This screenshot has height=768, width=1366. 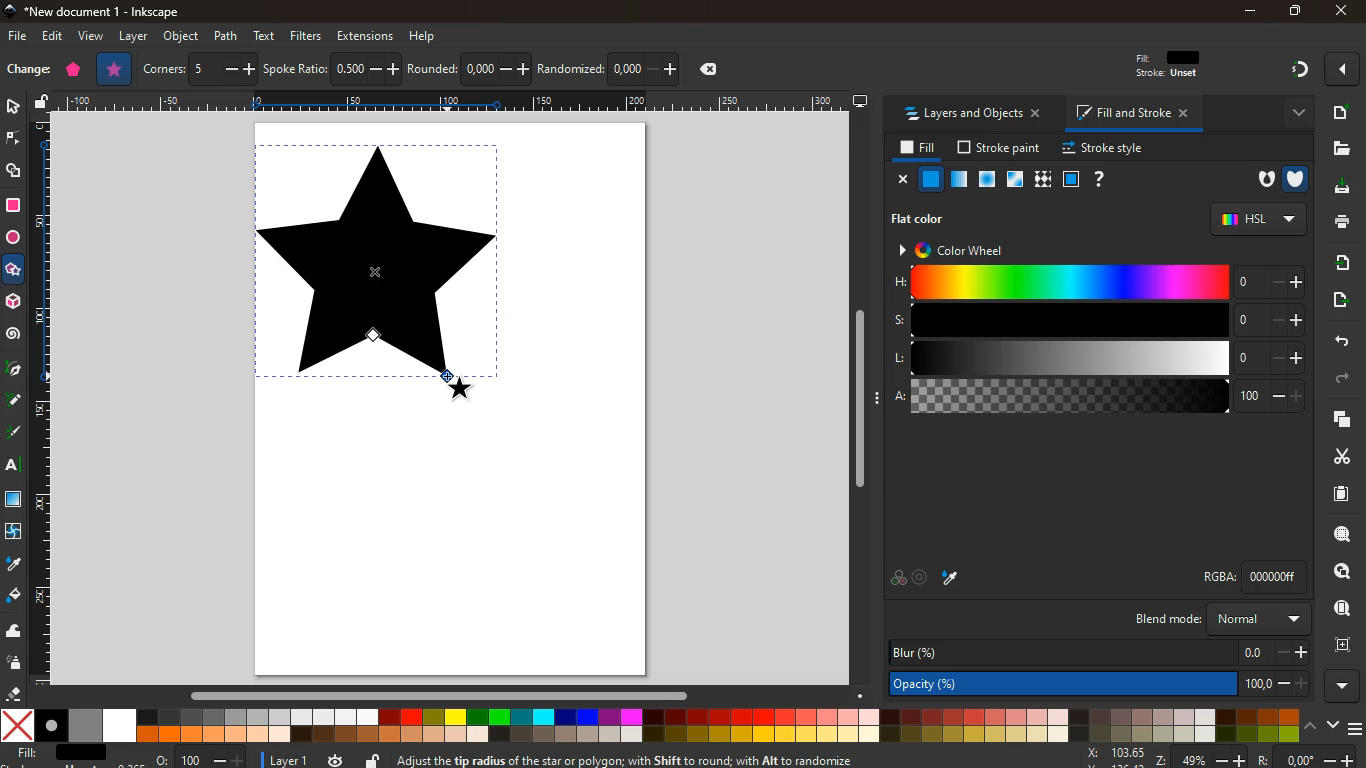 I want to click on no objects, so click(x=925, y=206).